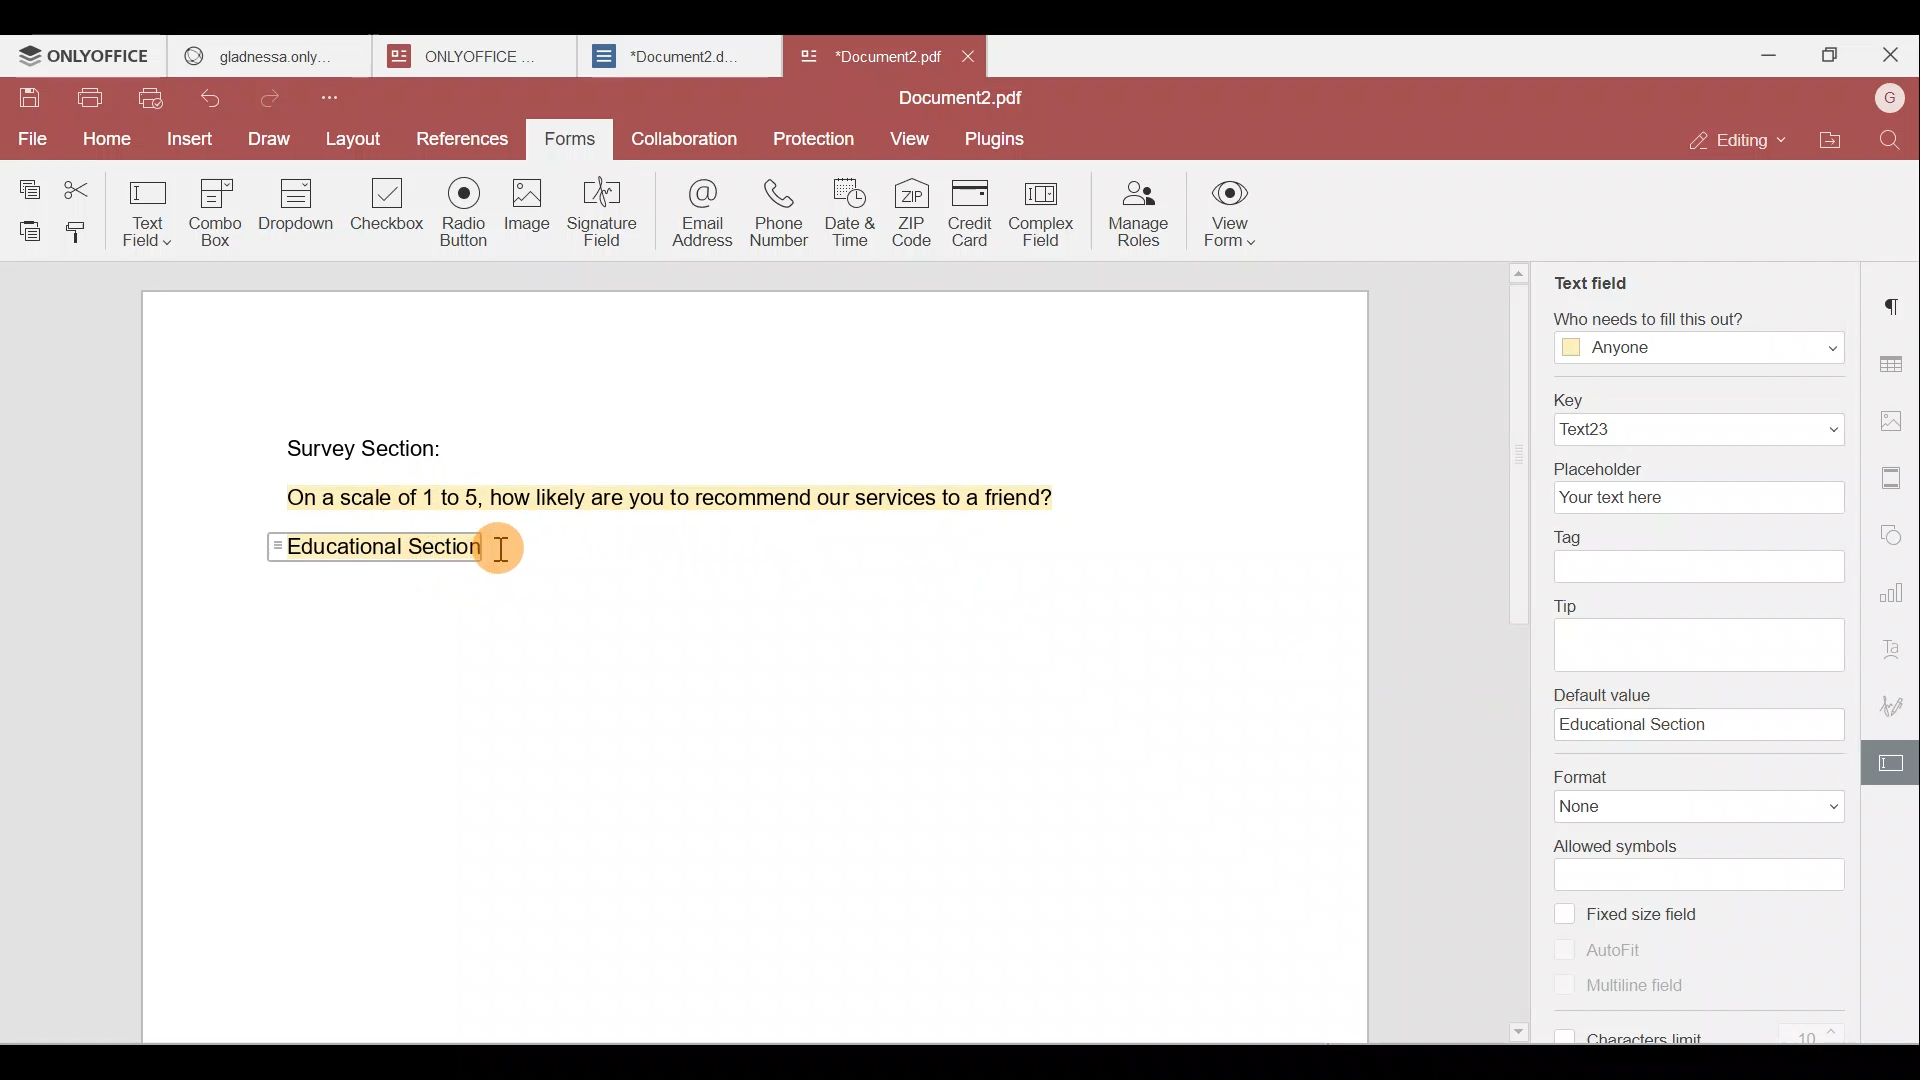 The image size is (1920, 1080). What do you see at coordinates (1702, 558) in the screenshot?
I see `Tag` at bounding box center [1702, 558].